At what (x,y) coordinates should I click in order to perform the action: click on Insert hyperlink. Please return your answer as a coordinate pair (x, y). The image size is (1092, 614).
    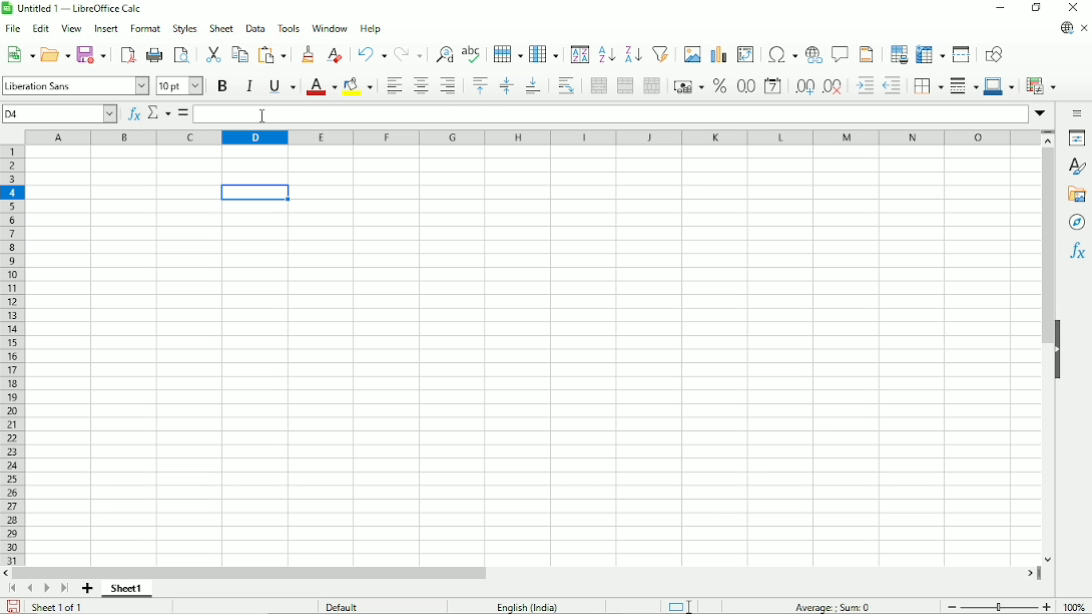
    Looking at the image, I should click on (814, 53).